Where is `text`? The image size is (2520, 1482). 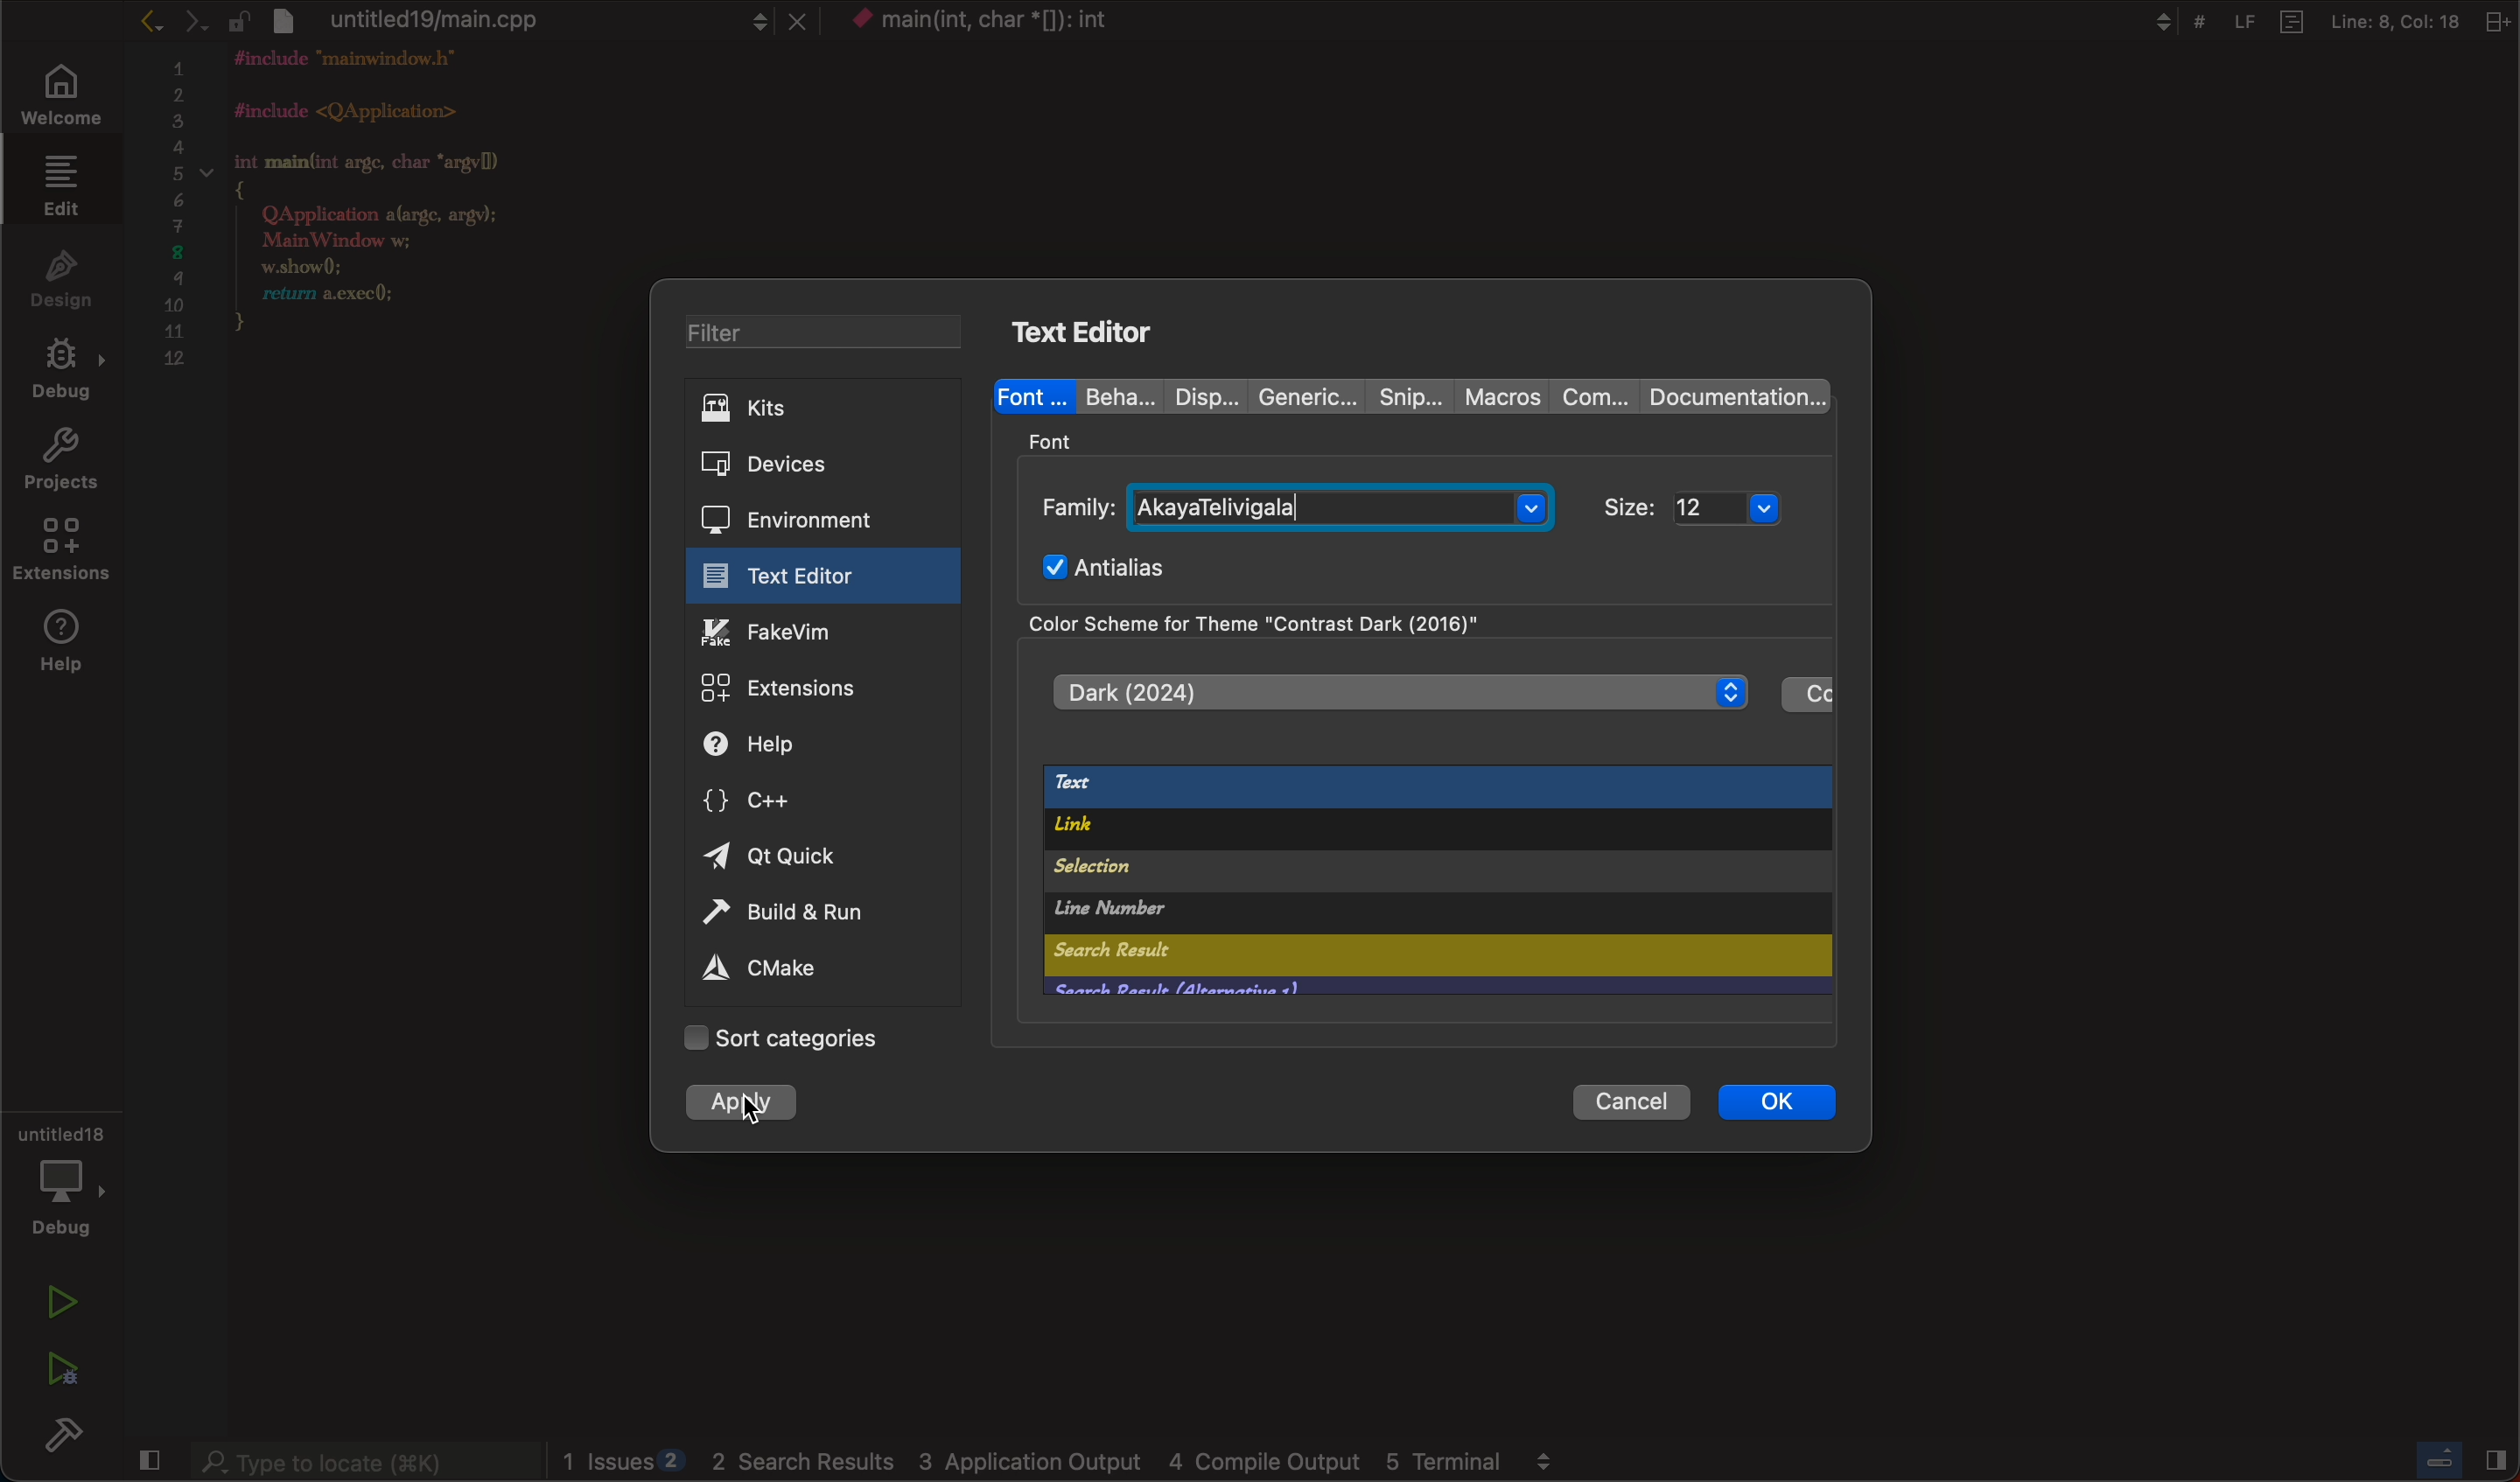
text is located at coordinates (1431, 788).